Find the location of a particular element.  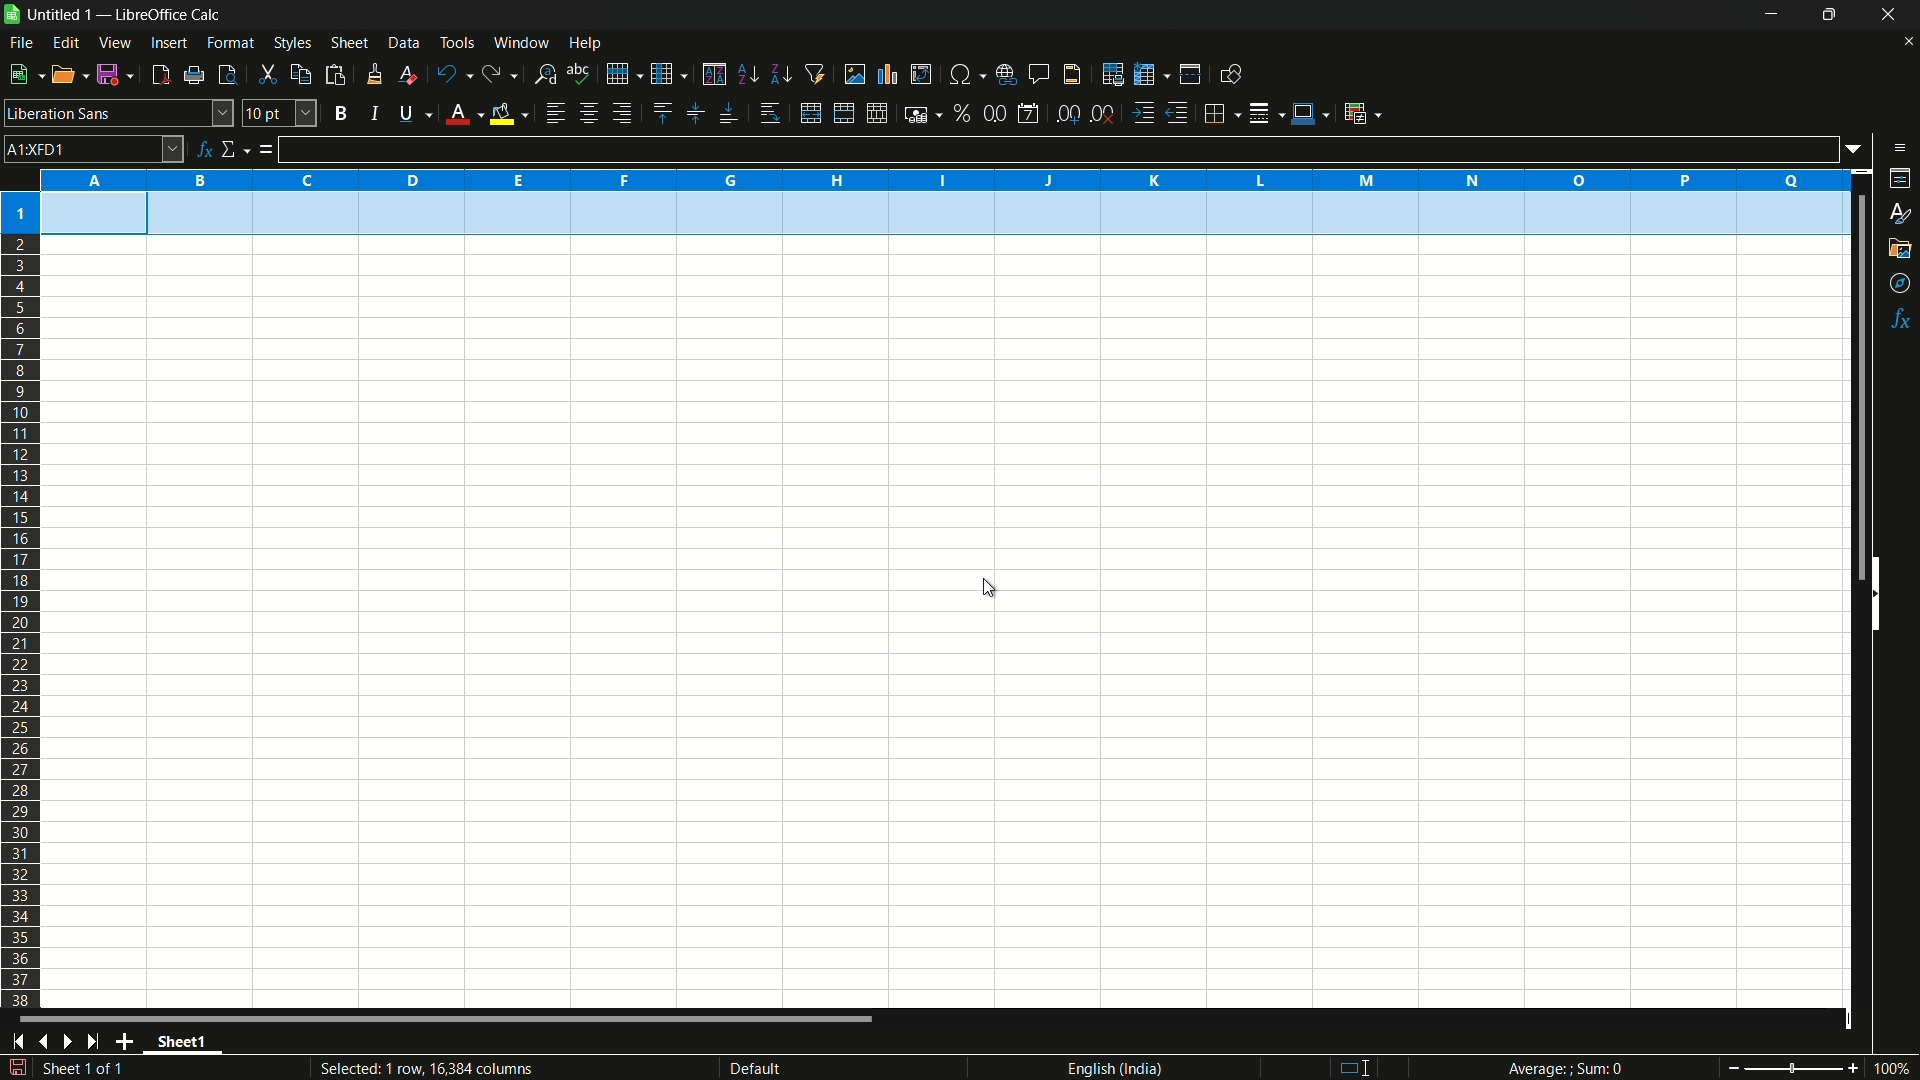

header and footer is located at coordinates (1073, 75).